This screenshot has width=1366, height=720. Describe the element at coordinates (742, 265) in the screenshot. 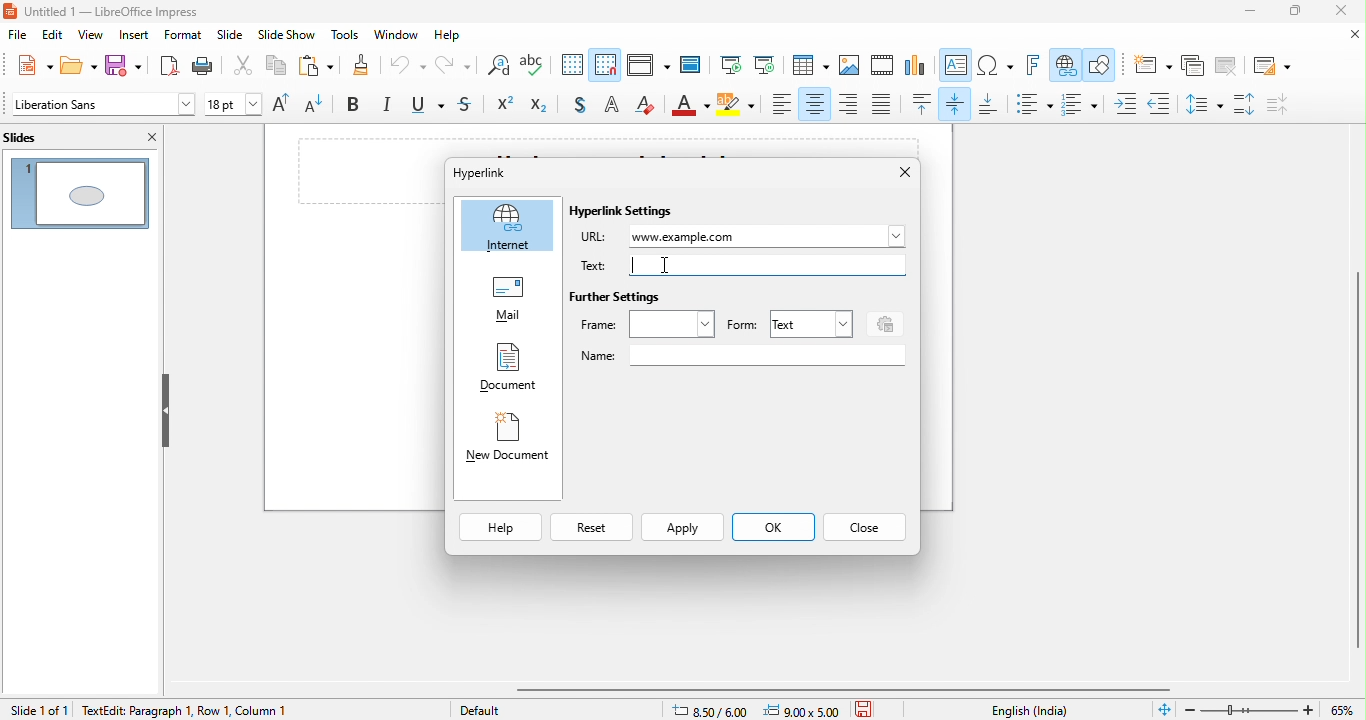

I see `text` at that location.